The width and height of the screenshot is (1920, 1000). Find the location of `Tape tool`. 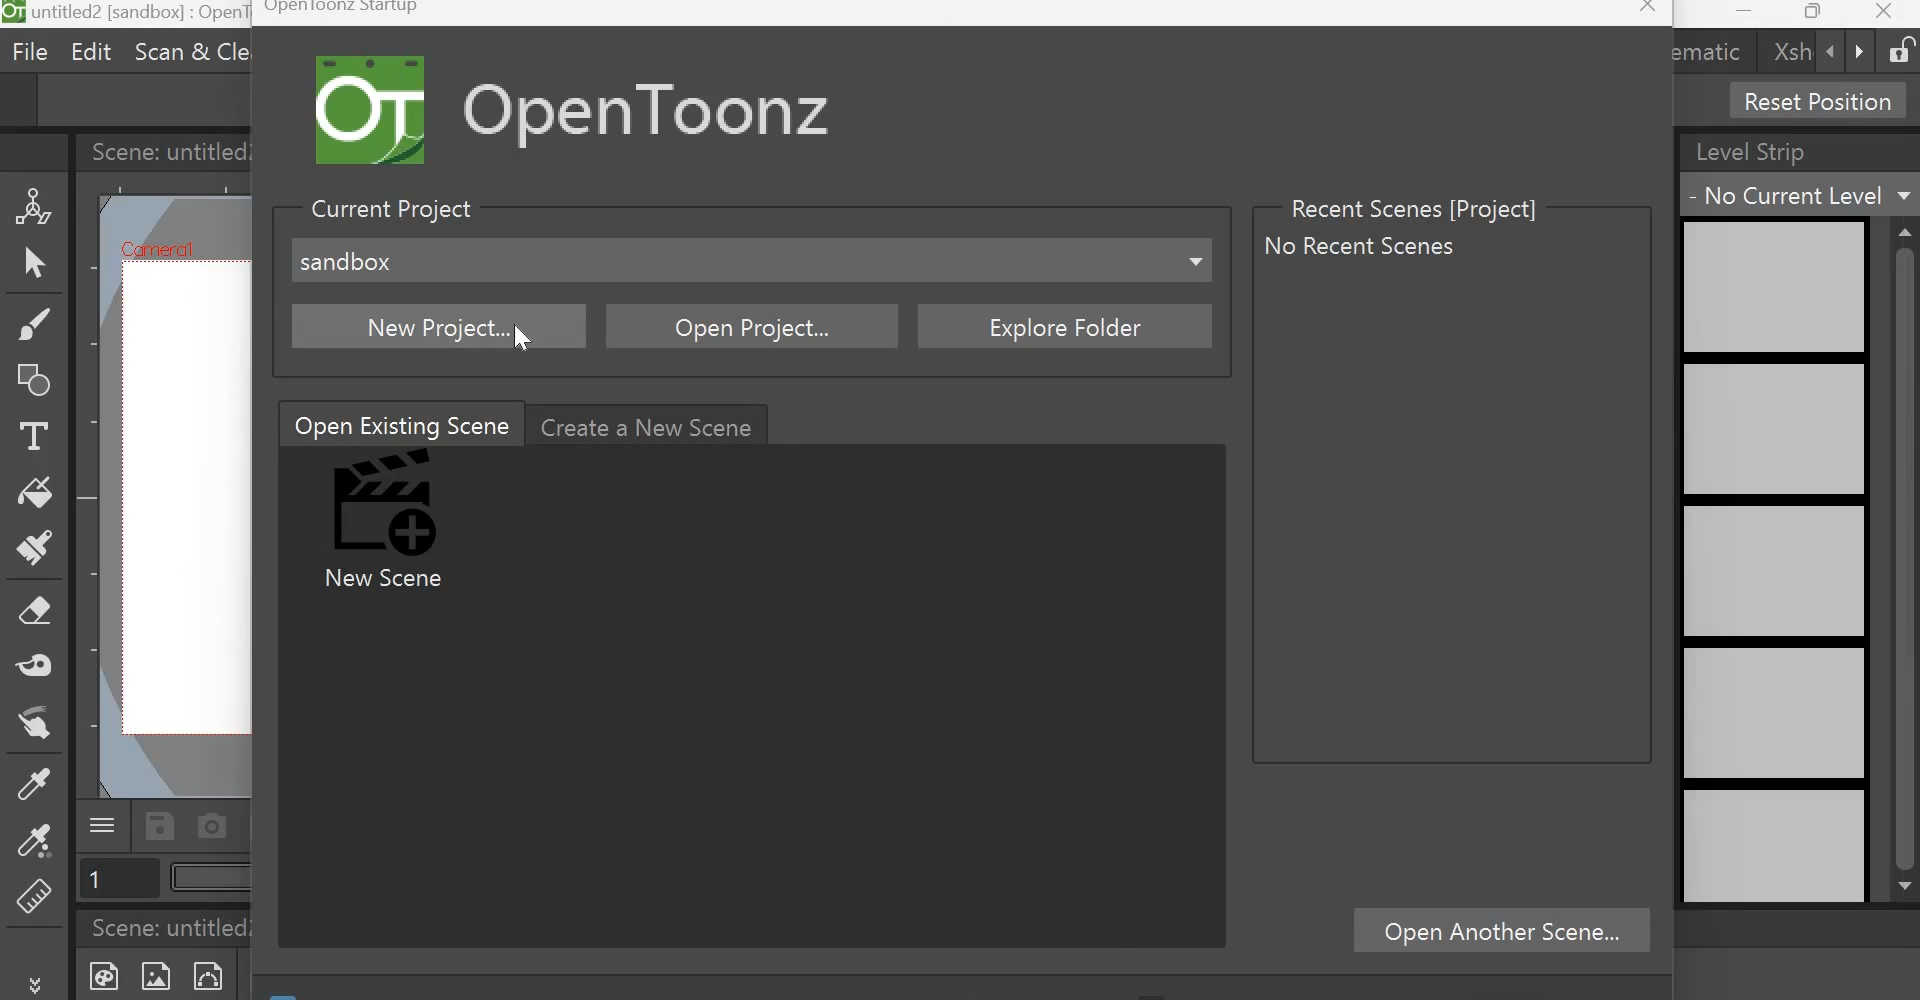

Tape tool is located at coordinates (39, 664).